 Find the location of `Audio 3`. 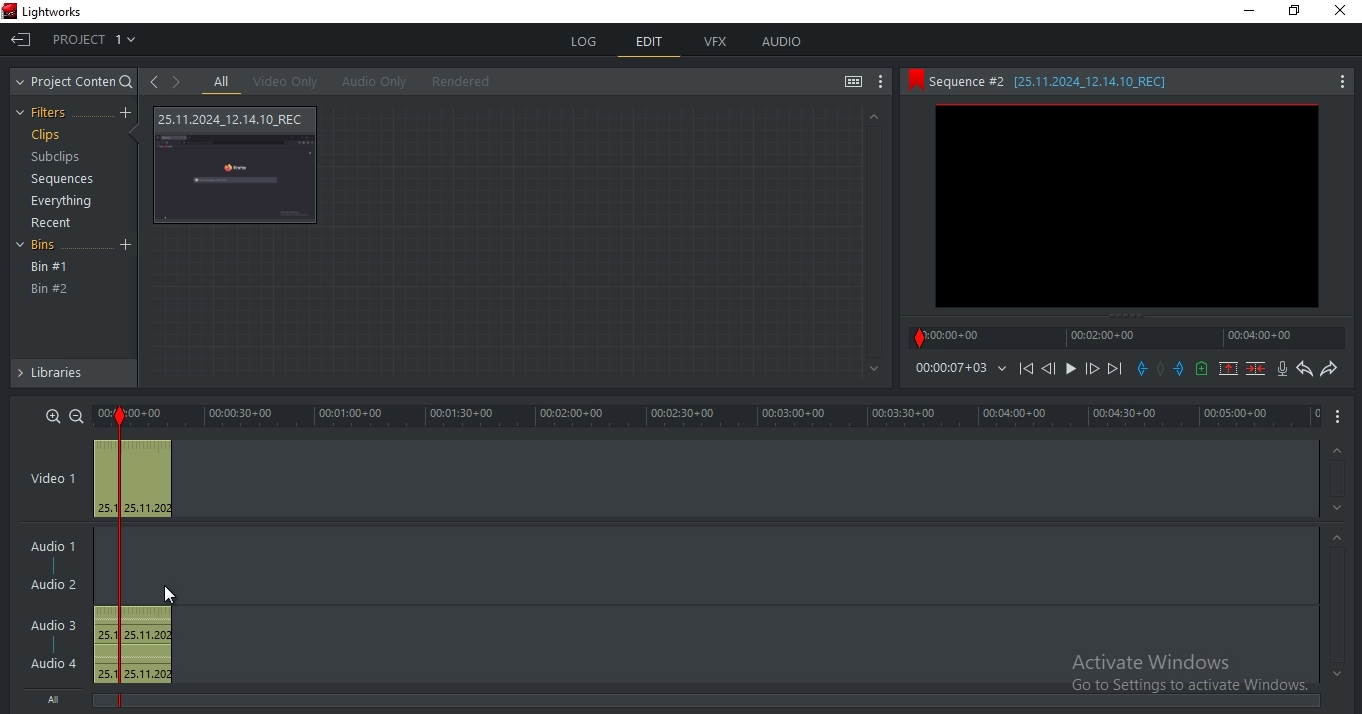

Audio 3 is located at coordinates (51, 623).